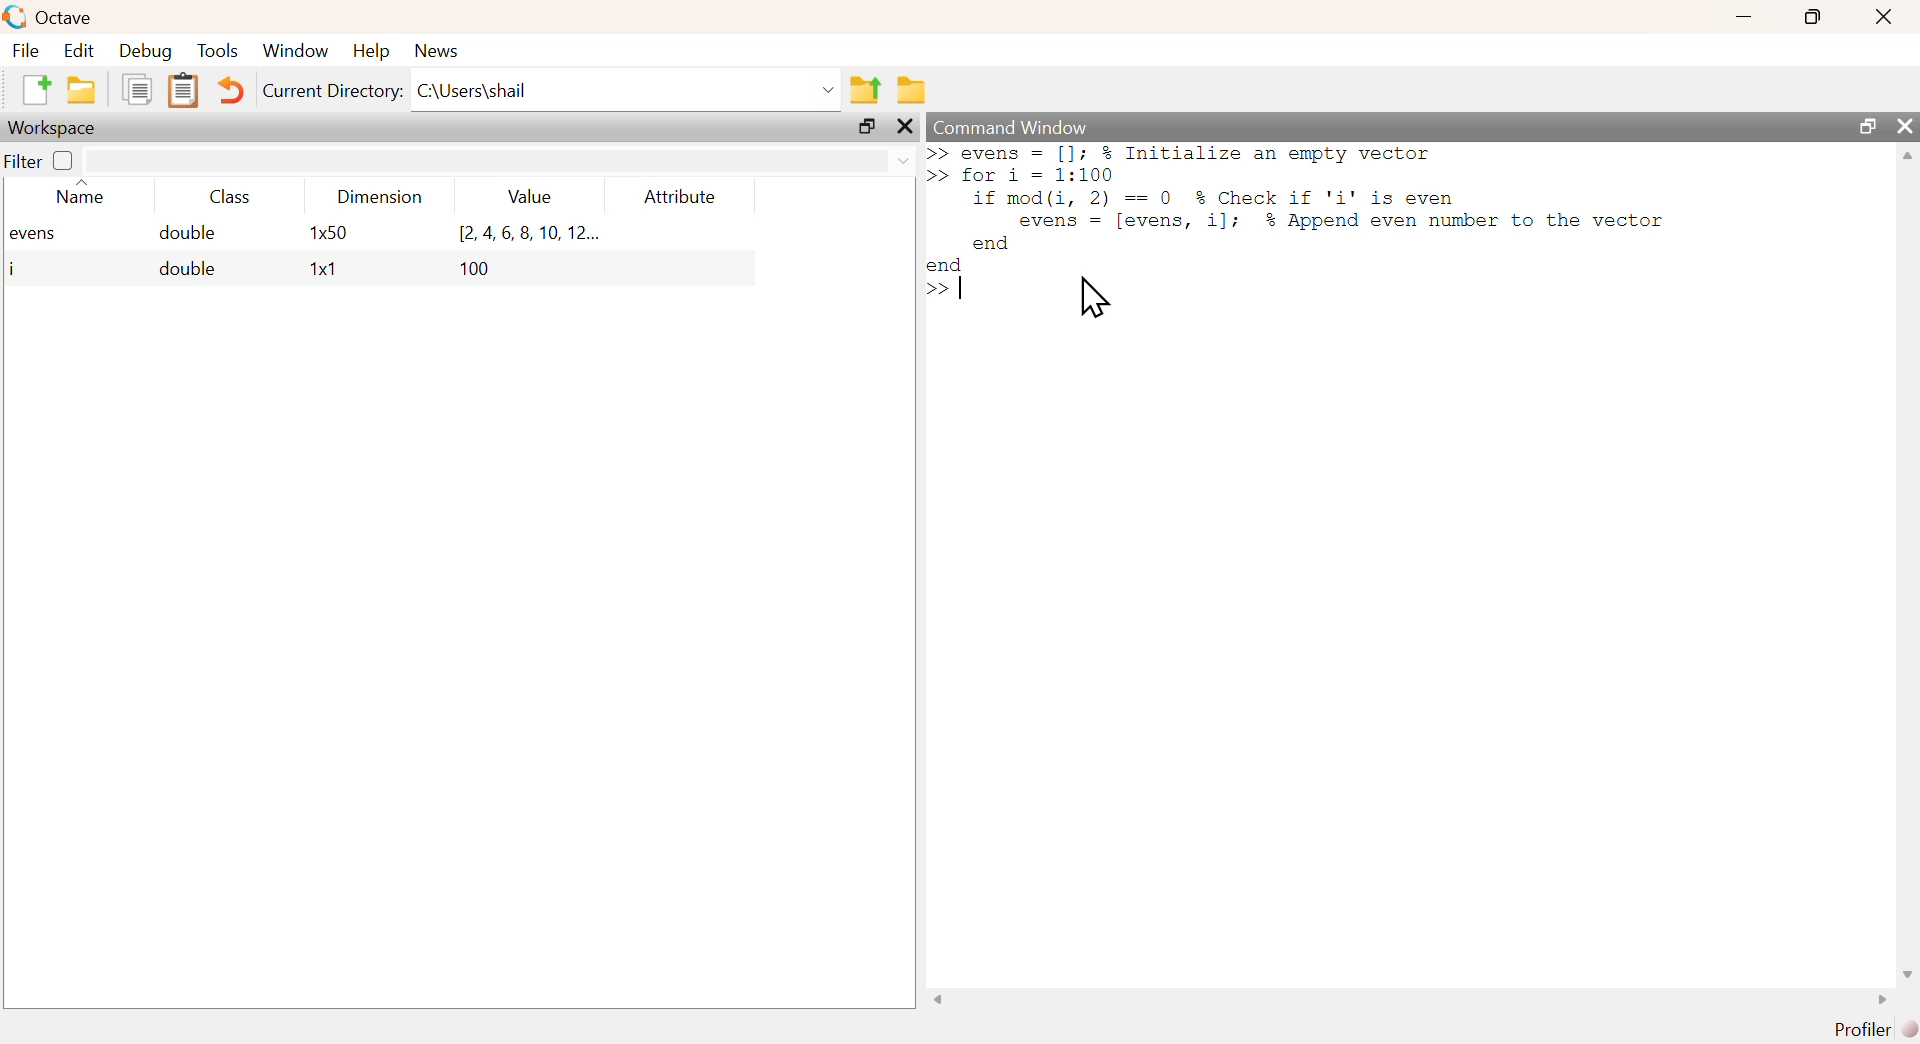  Describe the element at coordinates (27, 51) in the screenshot. I see `file` at that location.